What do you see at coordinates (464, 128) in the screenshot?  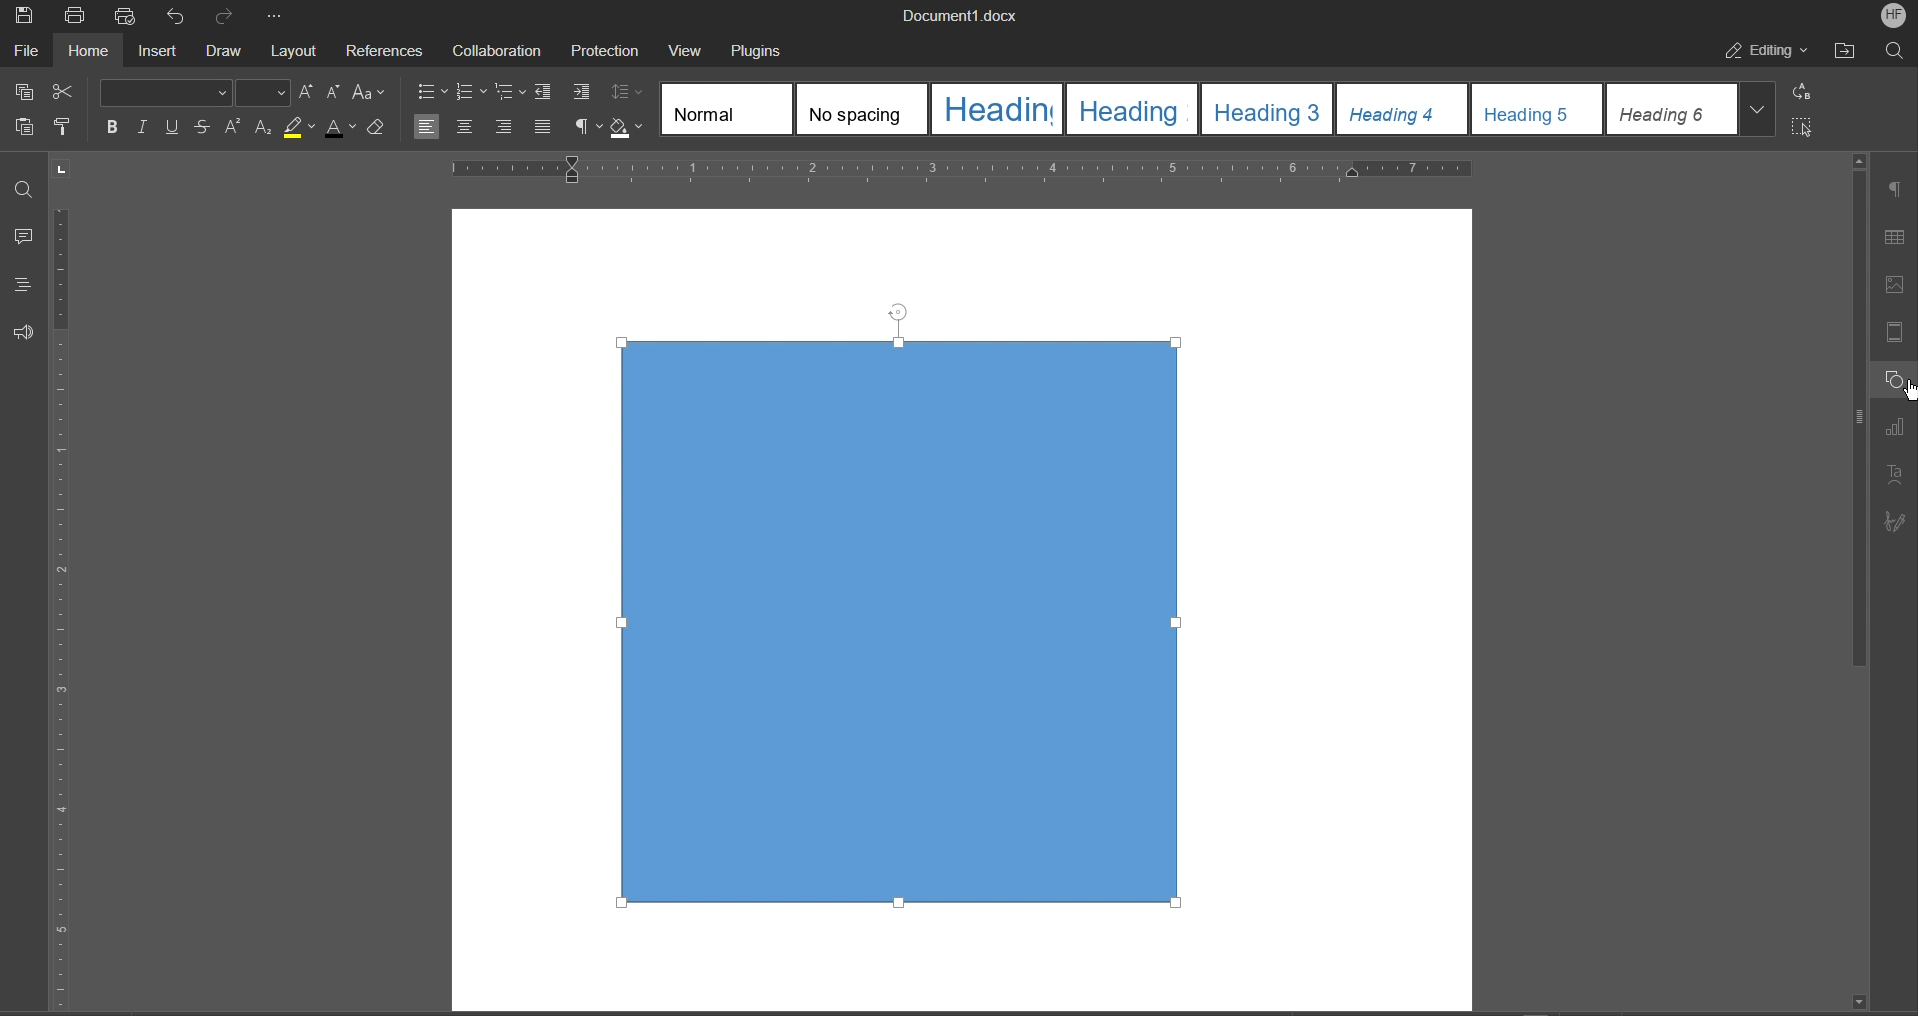 I see `Centre Align` at bounding box center [464, 128].